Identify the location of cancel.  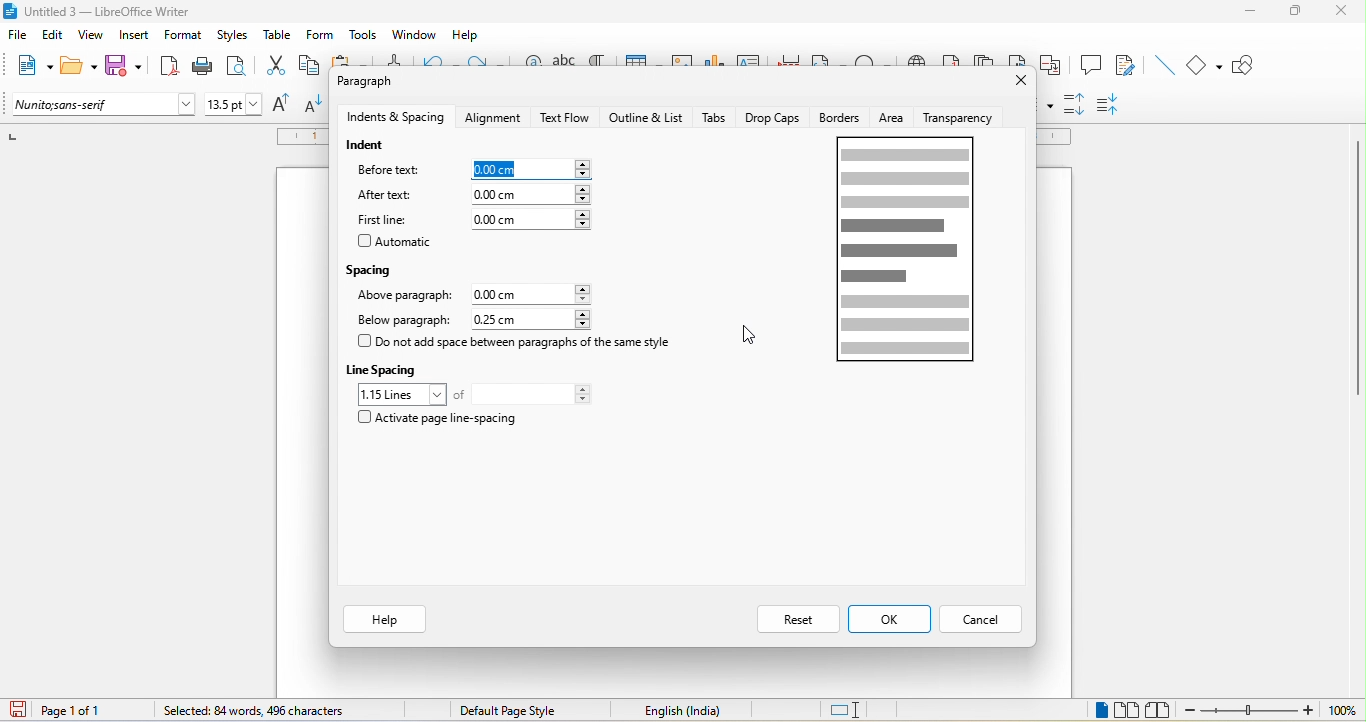
(981, 619).